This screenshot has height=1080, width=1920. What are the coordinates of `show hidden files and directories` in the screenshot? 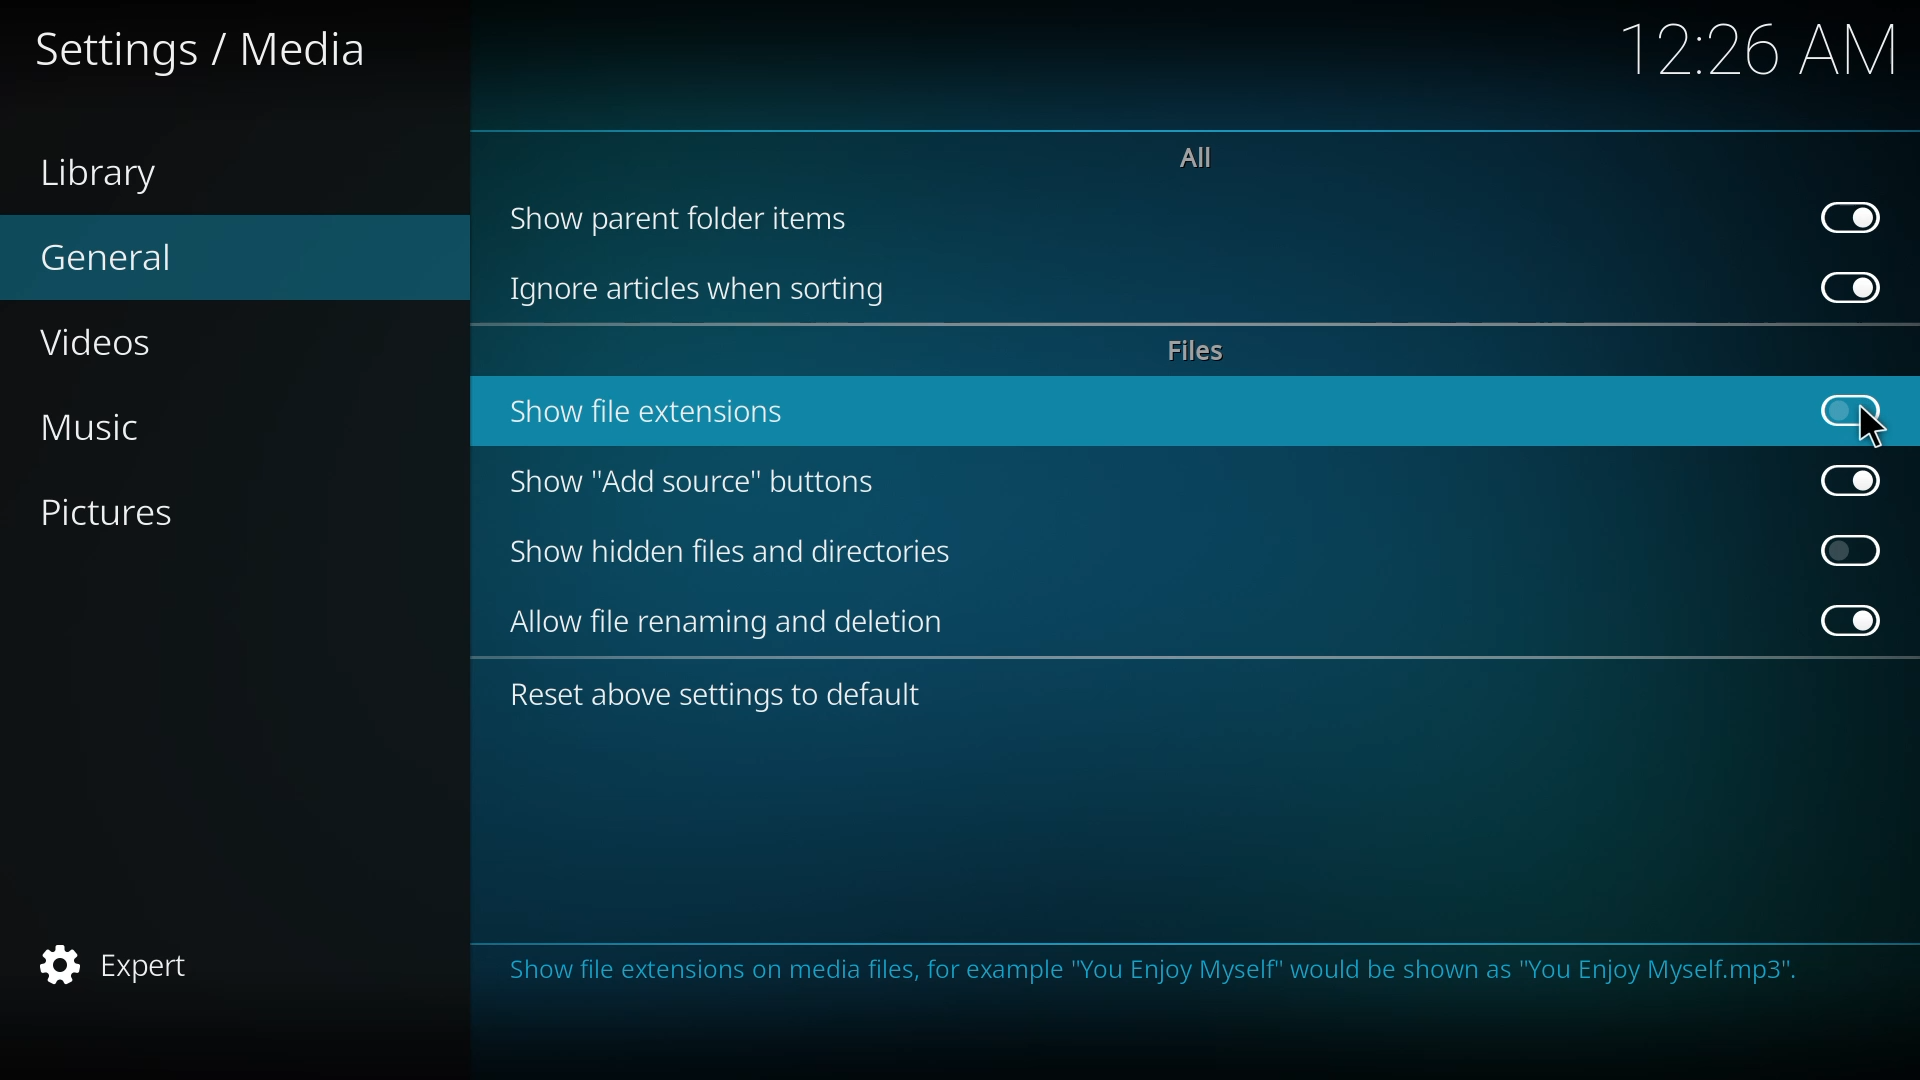 It's located at (740, 552).